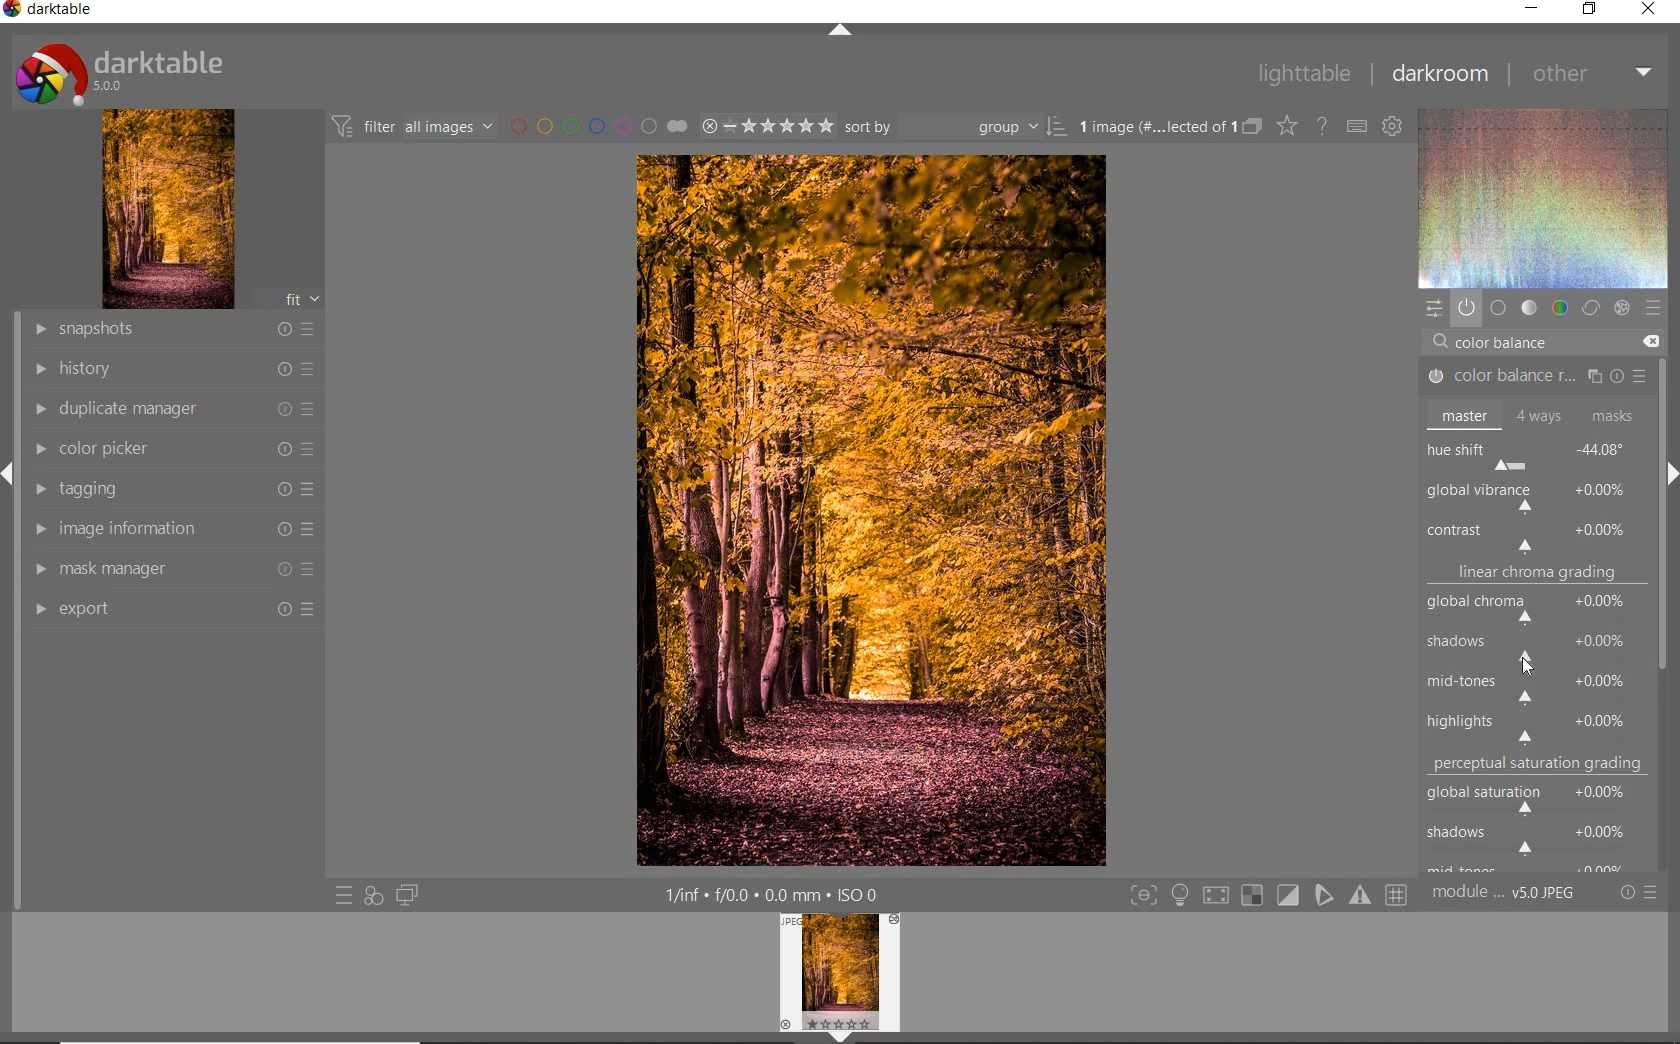  Describe the element at coordinates (1534, 535) in the screenshot. I see `contrast` at that location.